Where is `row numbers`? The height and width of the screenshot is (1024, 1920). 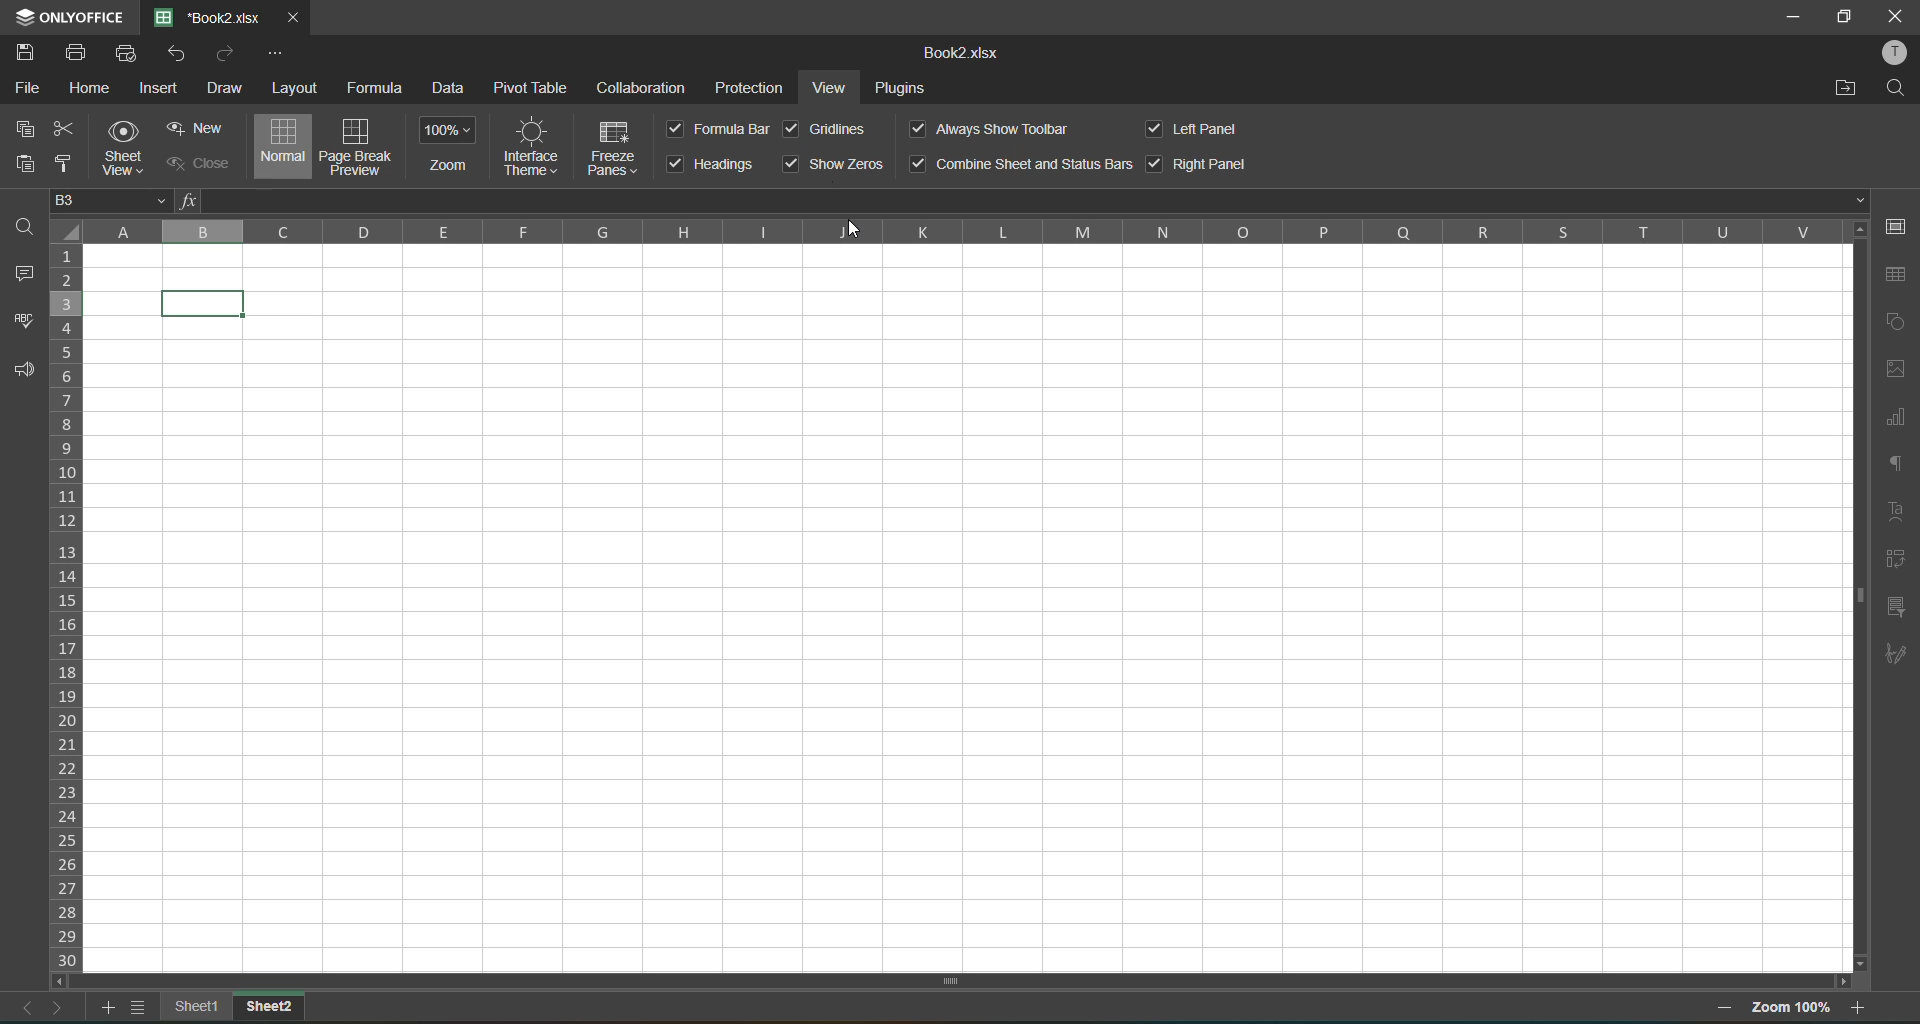 row numbers is located at coordinates (71, 605).